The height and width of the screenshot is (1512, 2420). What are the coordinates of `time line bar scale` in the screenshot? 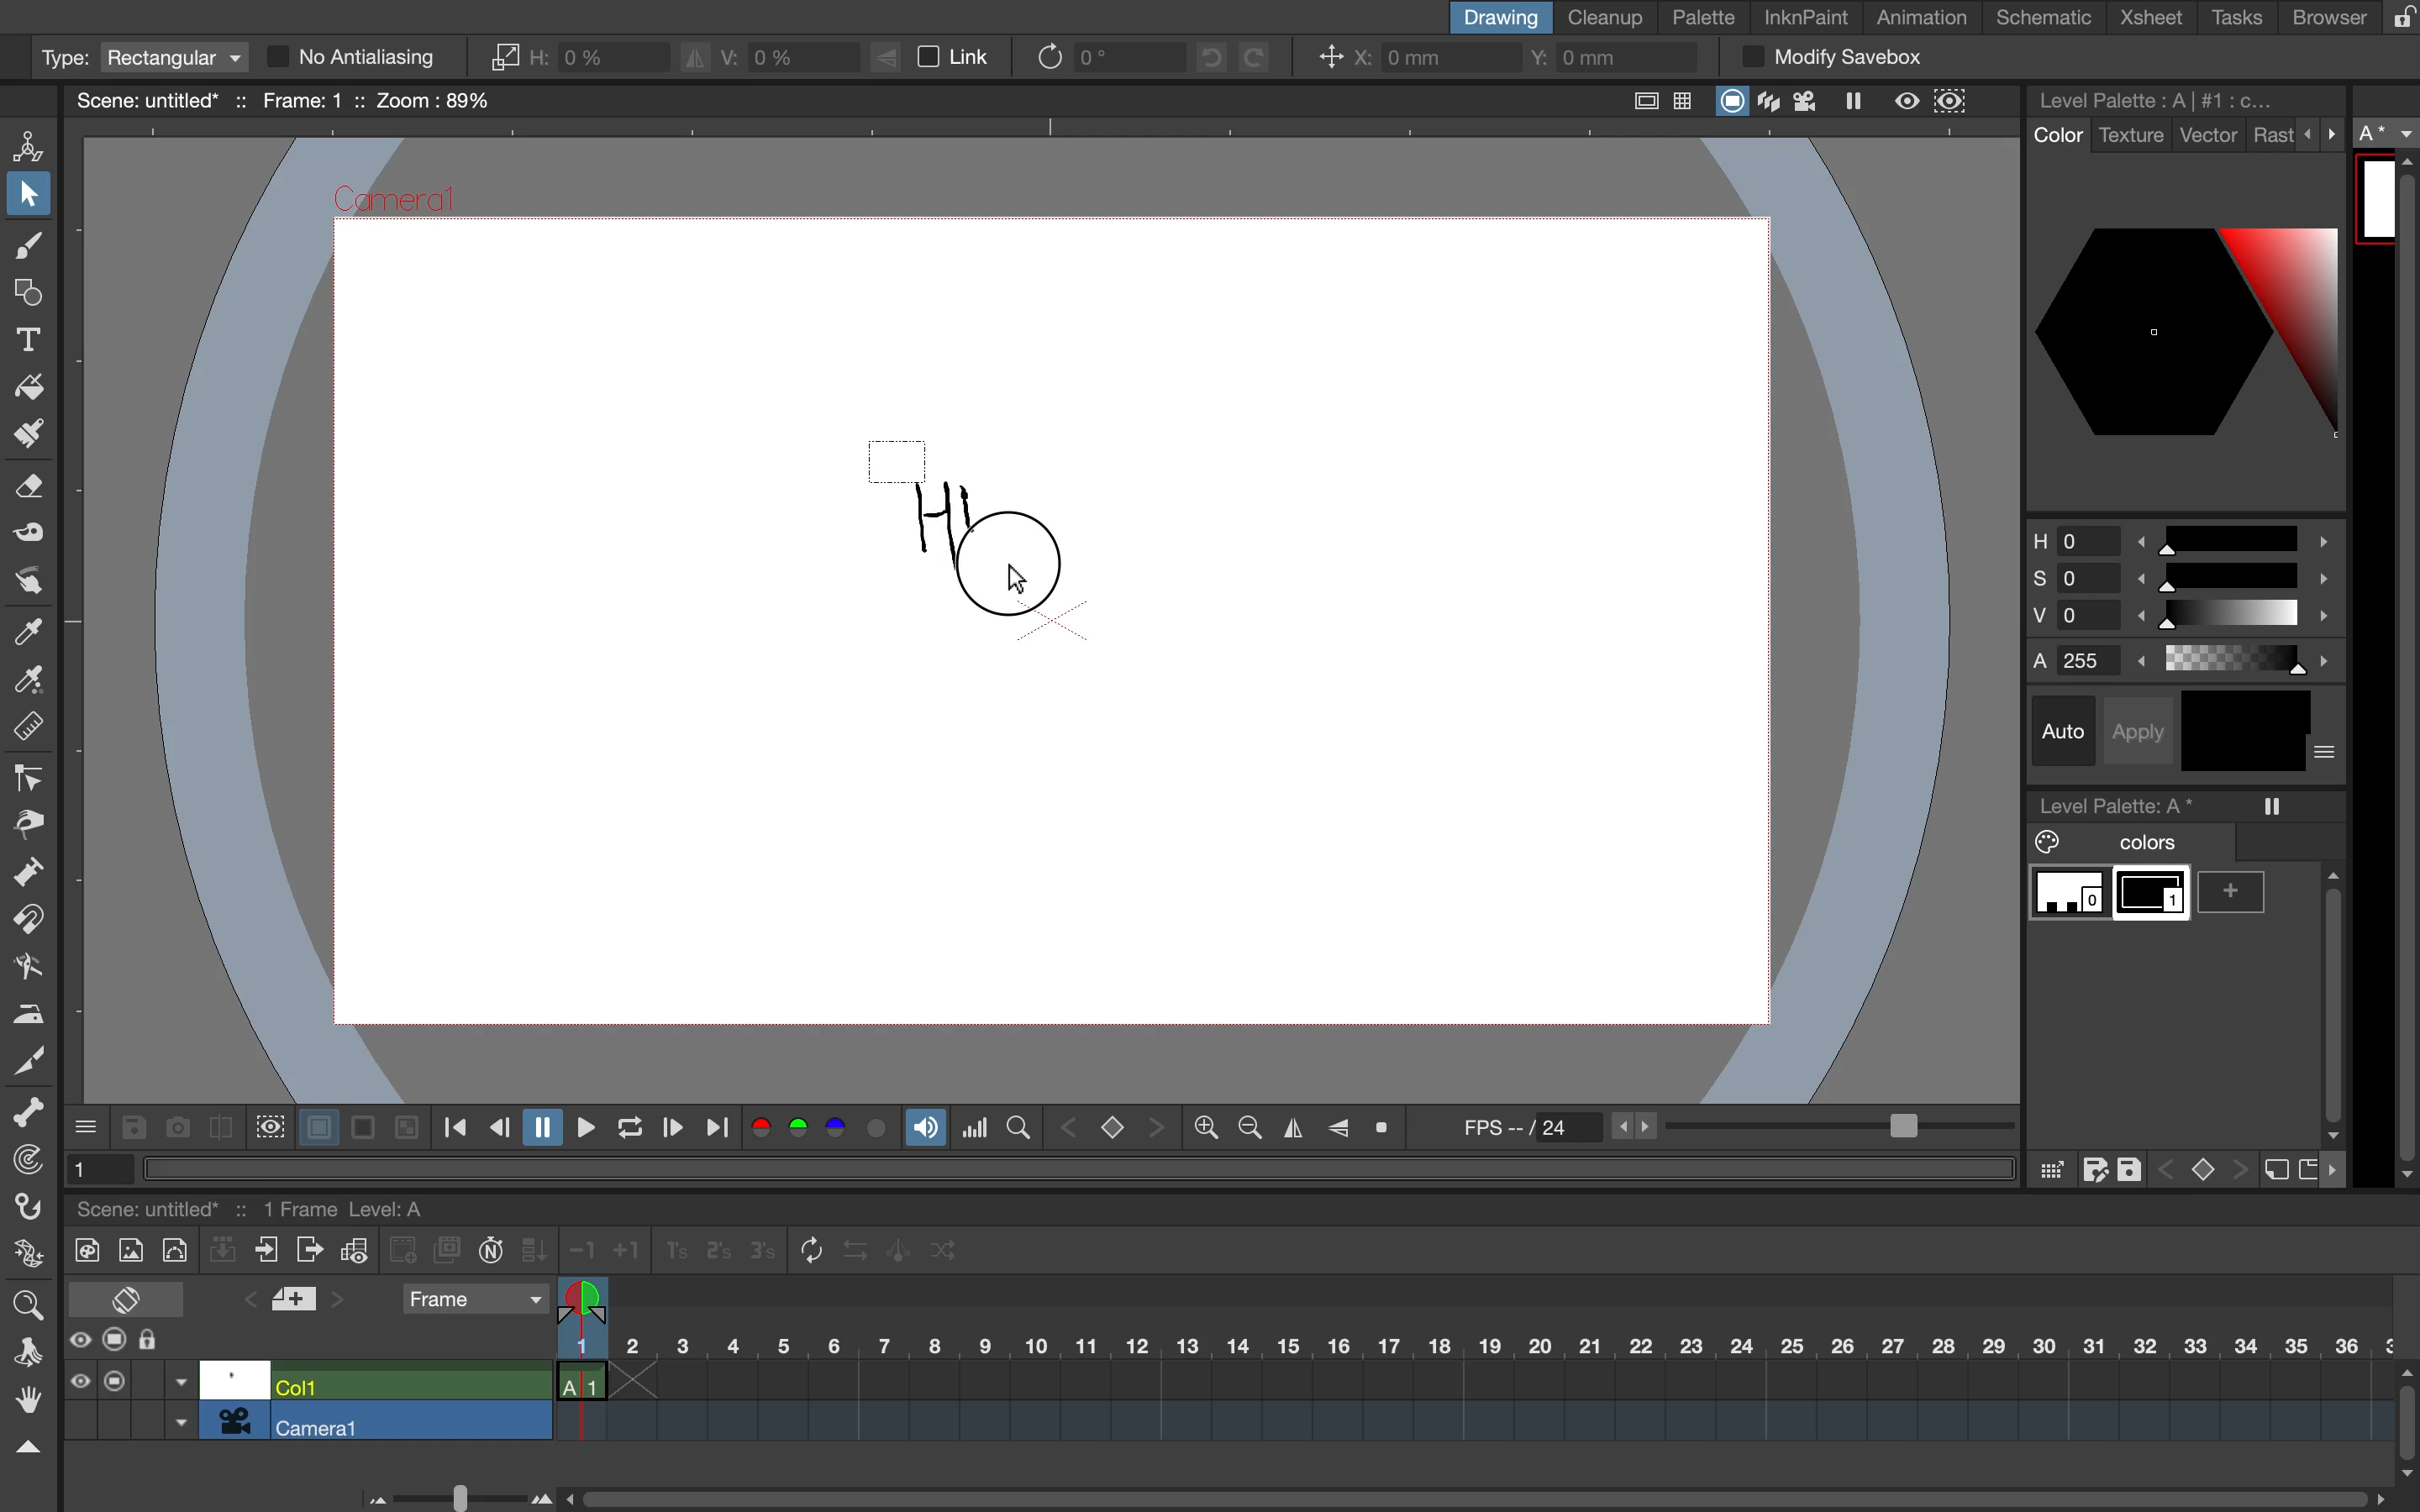 It's located at (451, 1494).